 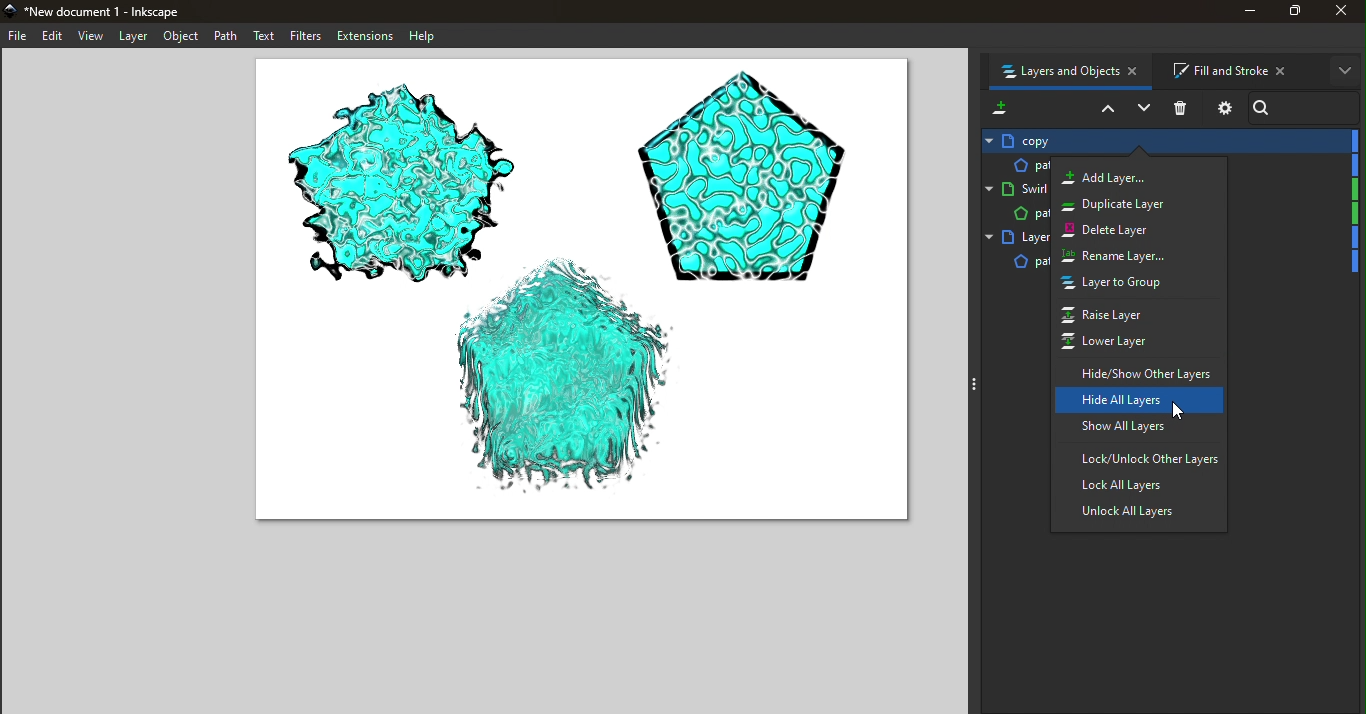 I want to click on Rename layer, so click(x=1123, y=256).